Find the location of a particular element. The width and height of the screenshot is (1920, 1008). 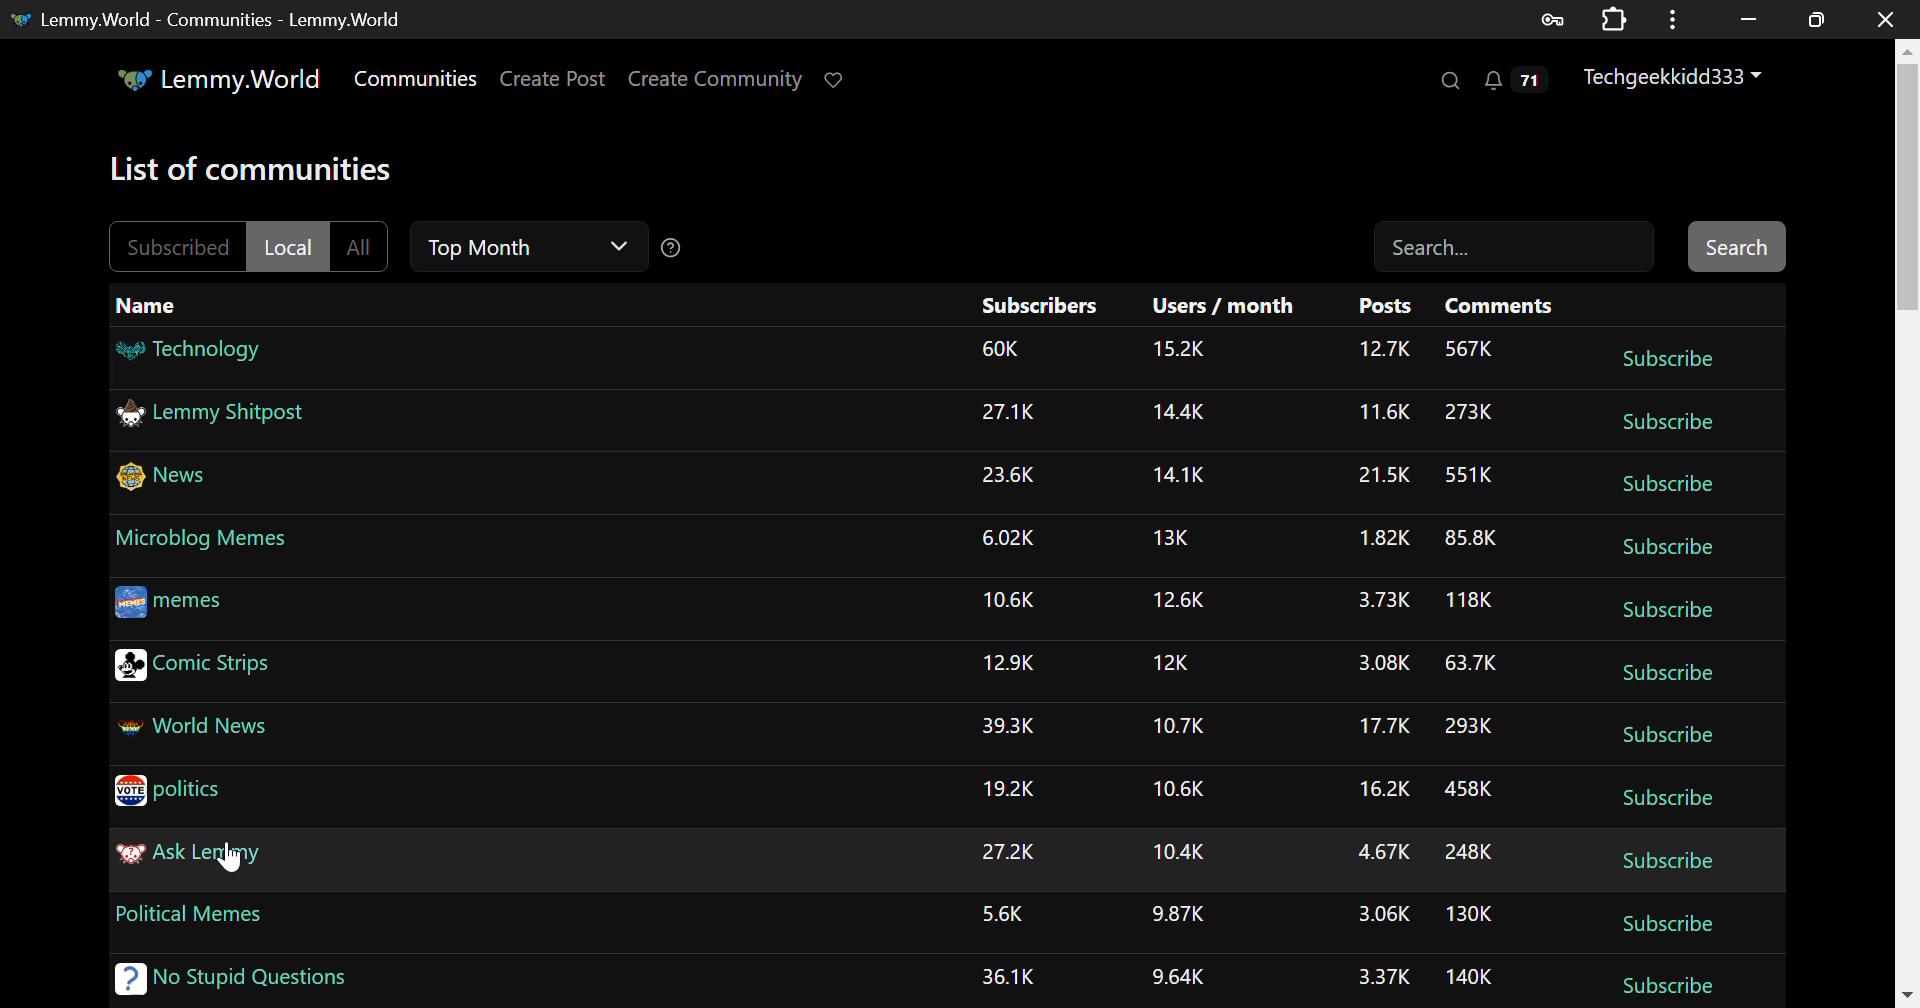

Subscribe is located at coordinates (1666, 927).